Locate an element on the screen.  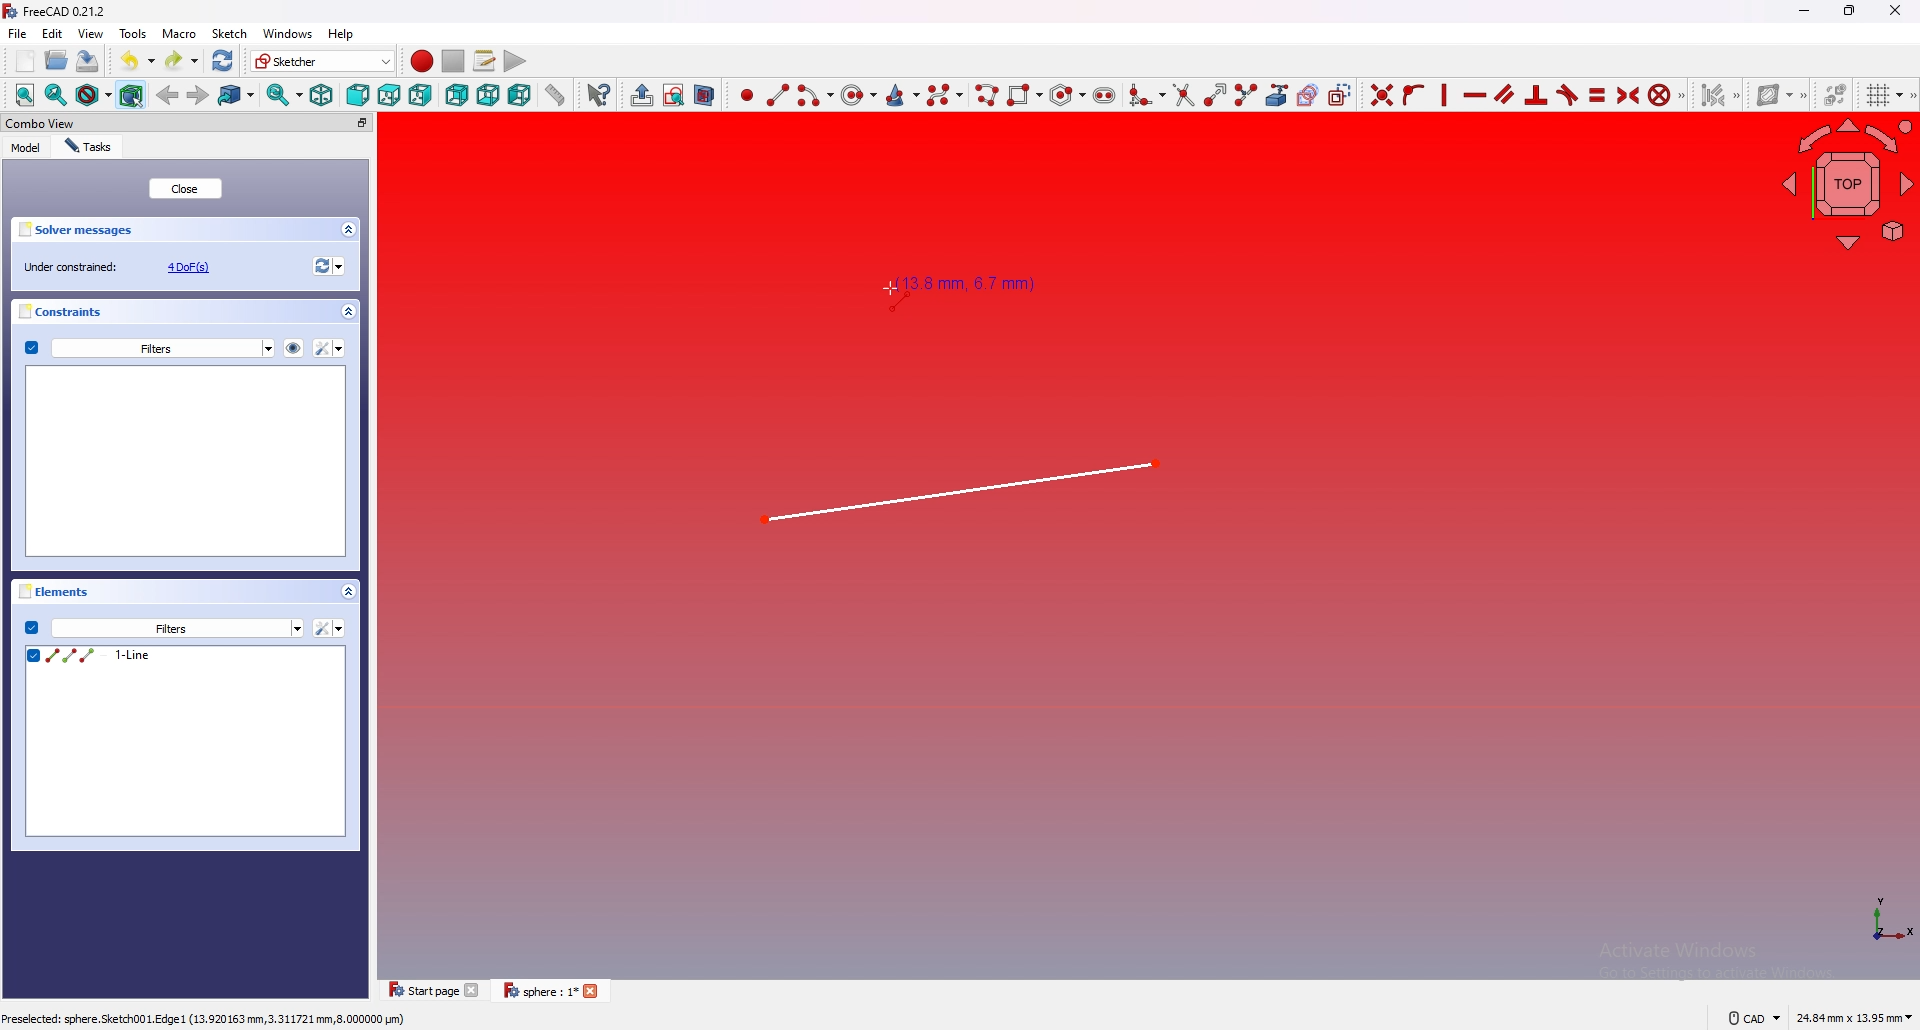
Model is located at coordinates (26, 147).